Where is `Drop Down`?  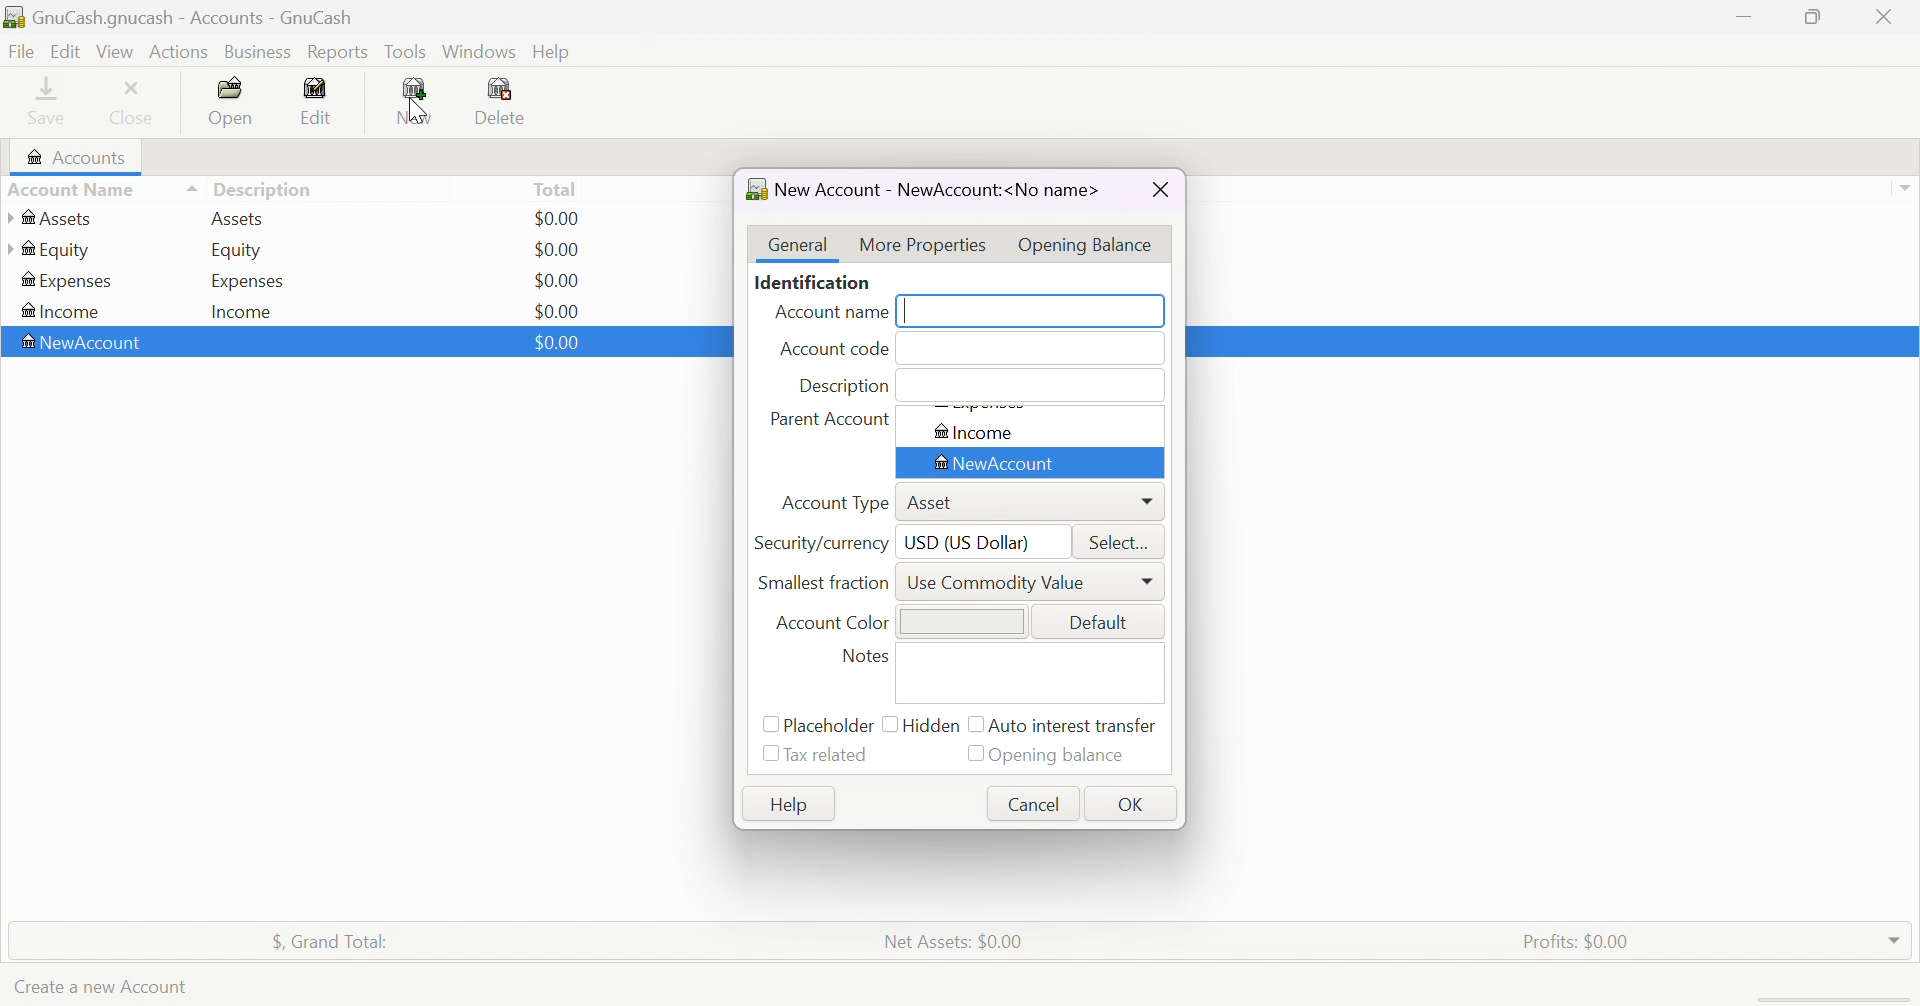 Drop Down is located at coordinates (1143, 499).